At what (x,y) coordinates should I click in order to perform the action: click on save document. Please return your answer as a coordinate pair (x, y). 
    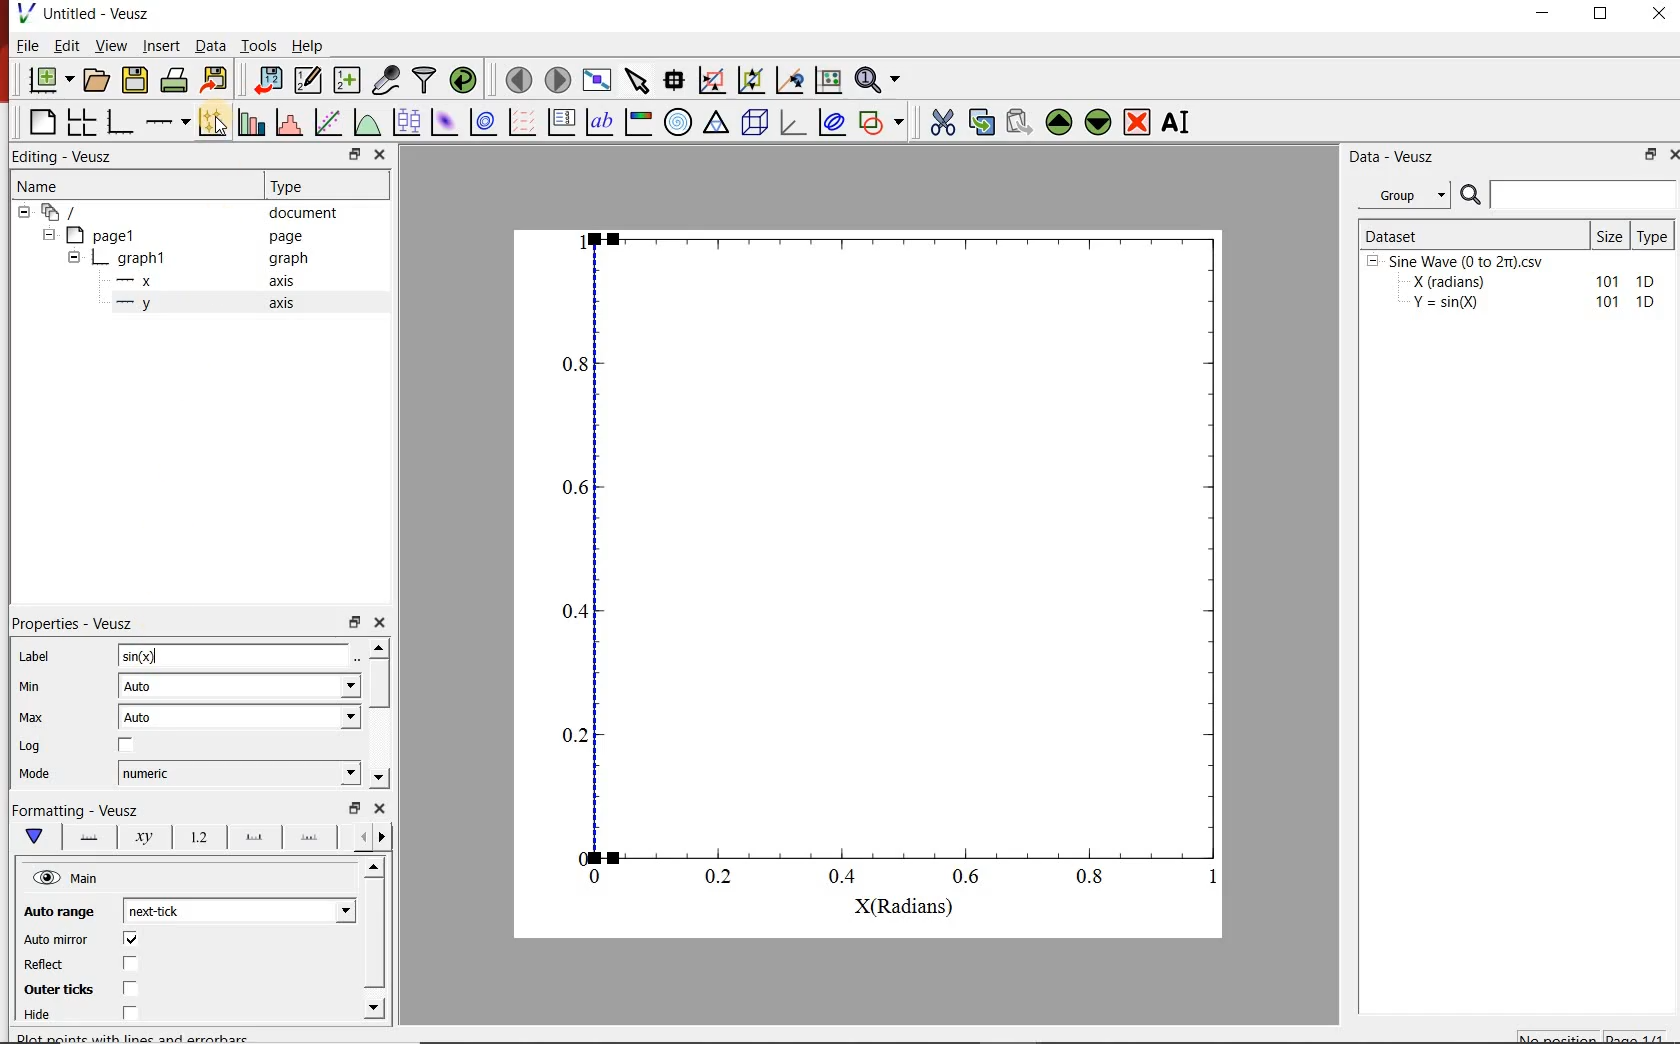
    Looking at the image, I should click on (135, 81).